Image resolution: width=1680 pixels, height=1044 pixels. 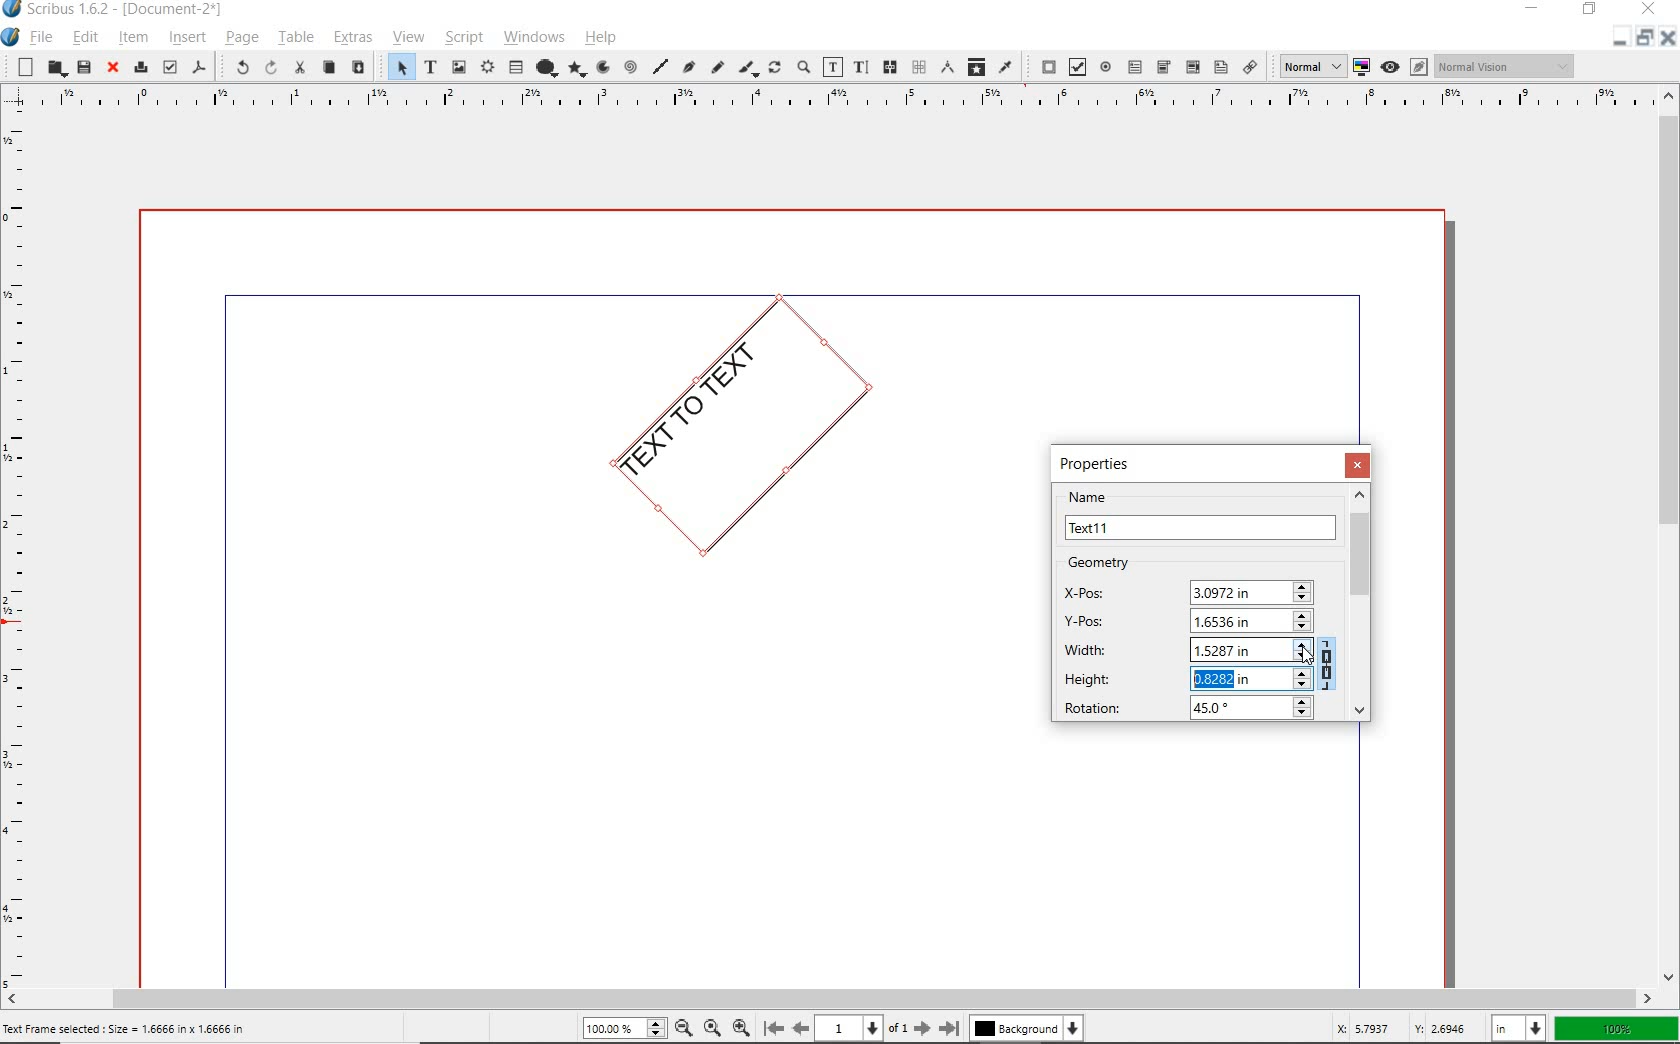 What do you see at coordinates (1027, 1030) in the screenshot?
I see `background` at bounding box center [1027, 1030].